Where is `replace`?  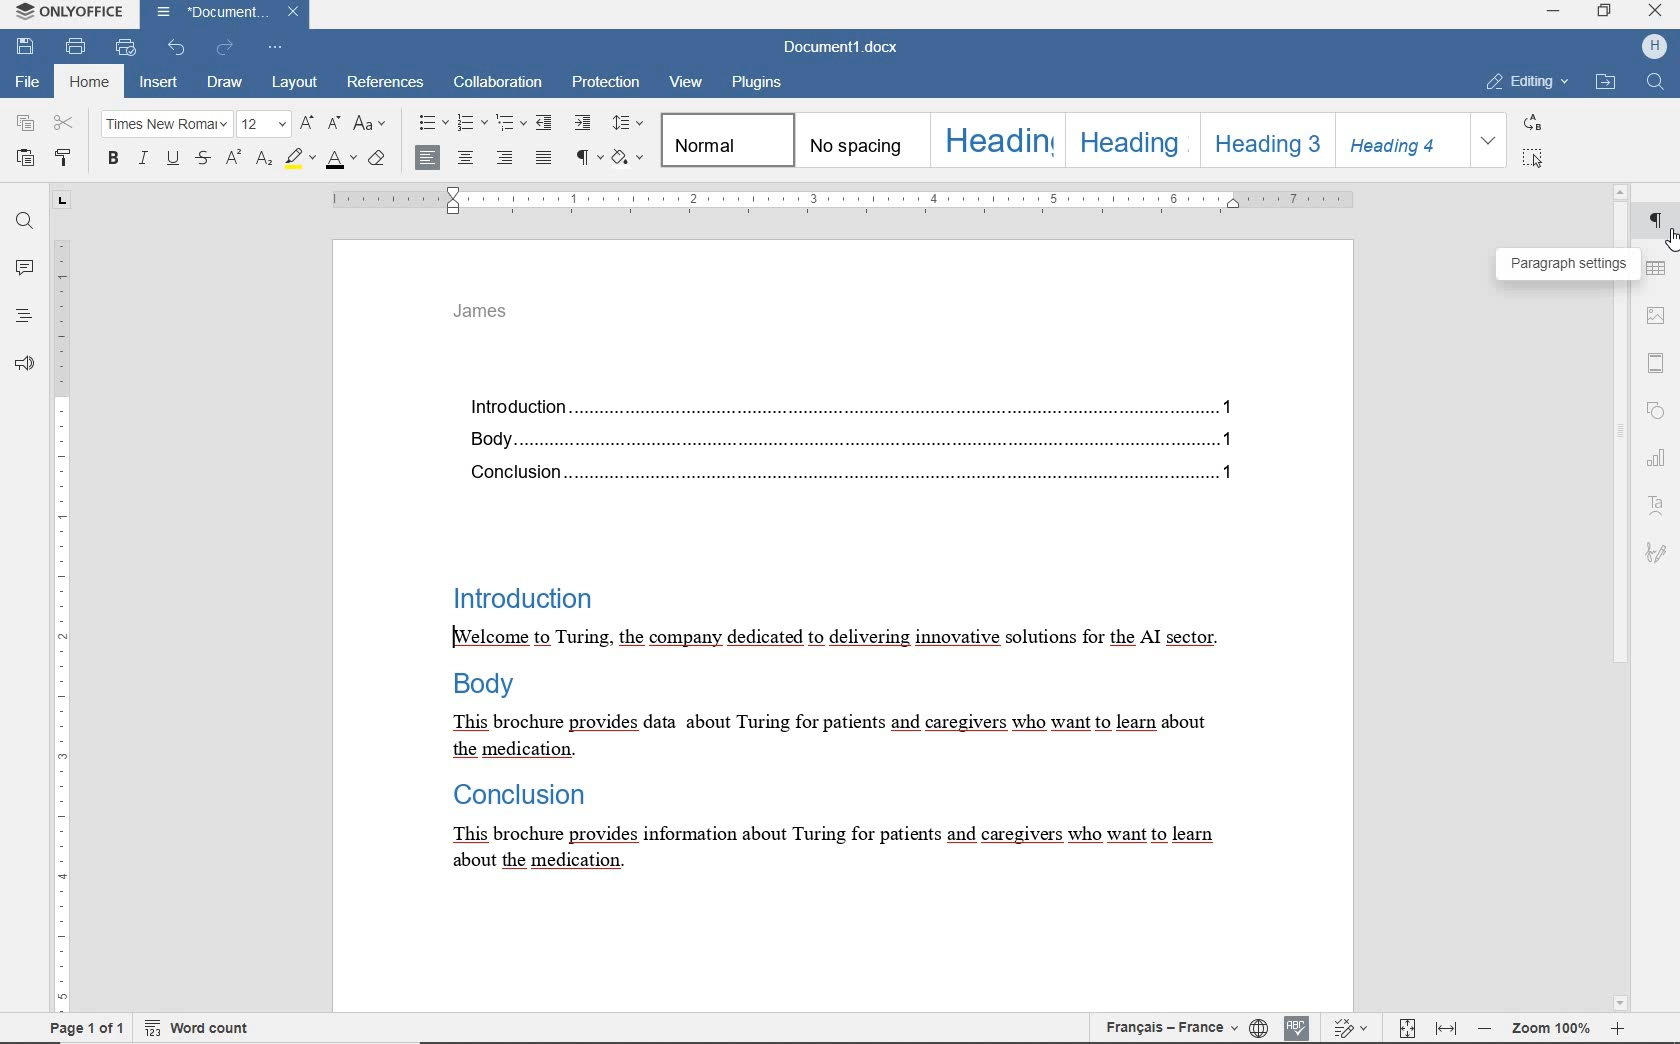 replace is located at coordinates (1530, 125).